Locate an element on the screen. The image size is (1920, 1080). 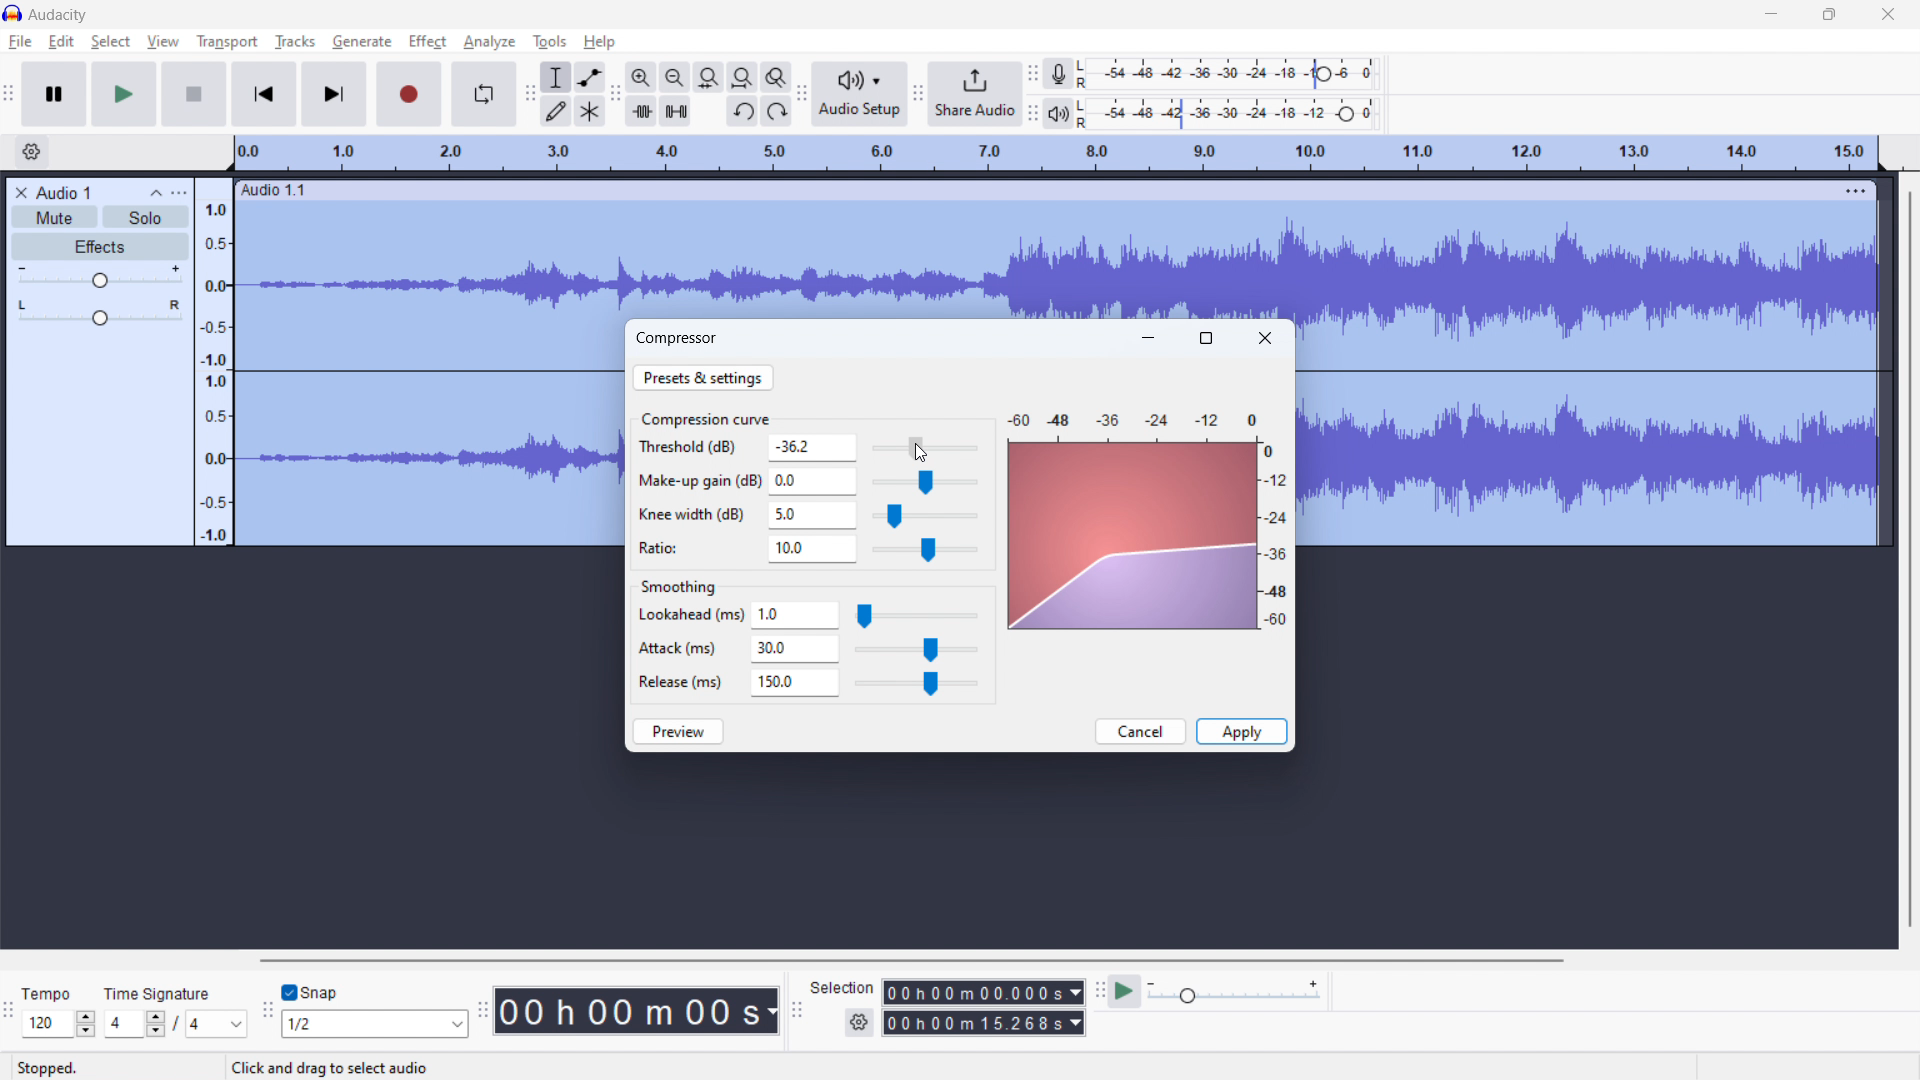
 Lookahead (ms) is located at coordinates (690, 616).